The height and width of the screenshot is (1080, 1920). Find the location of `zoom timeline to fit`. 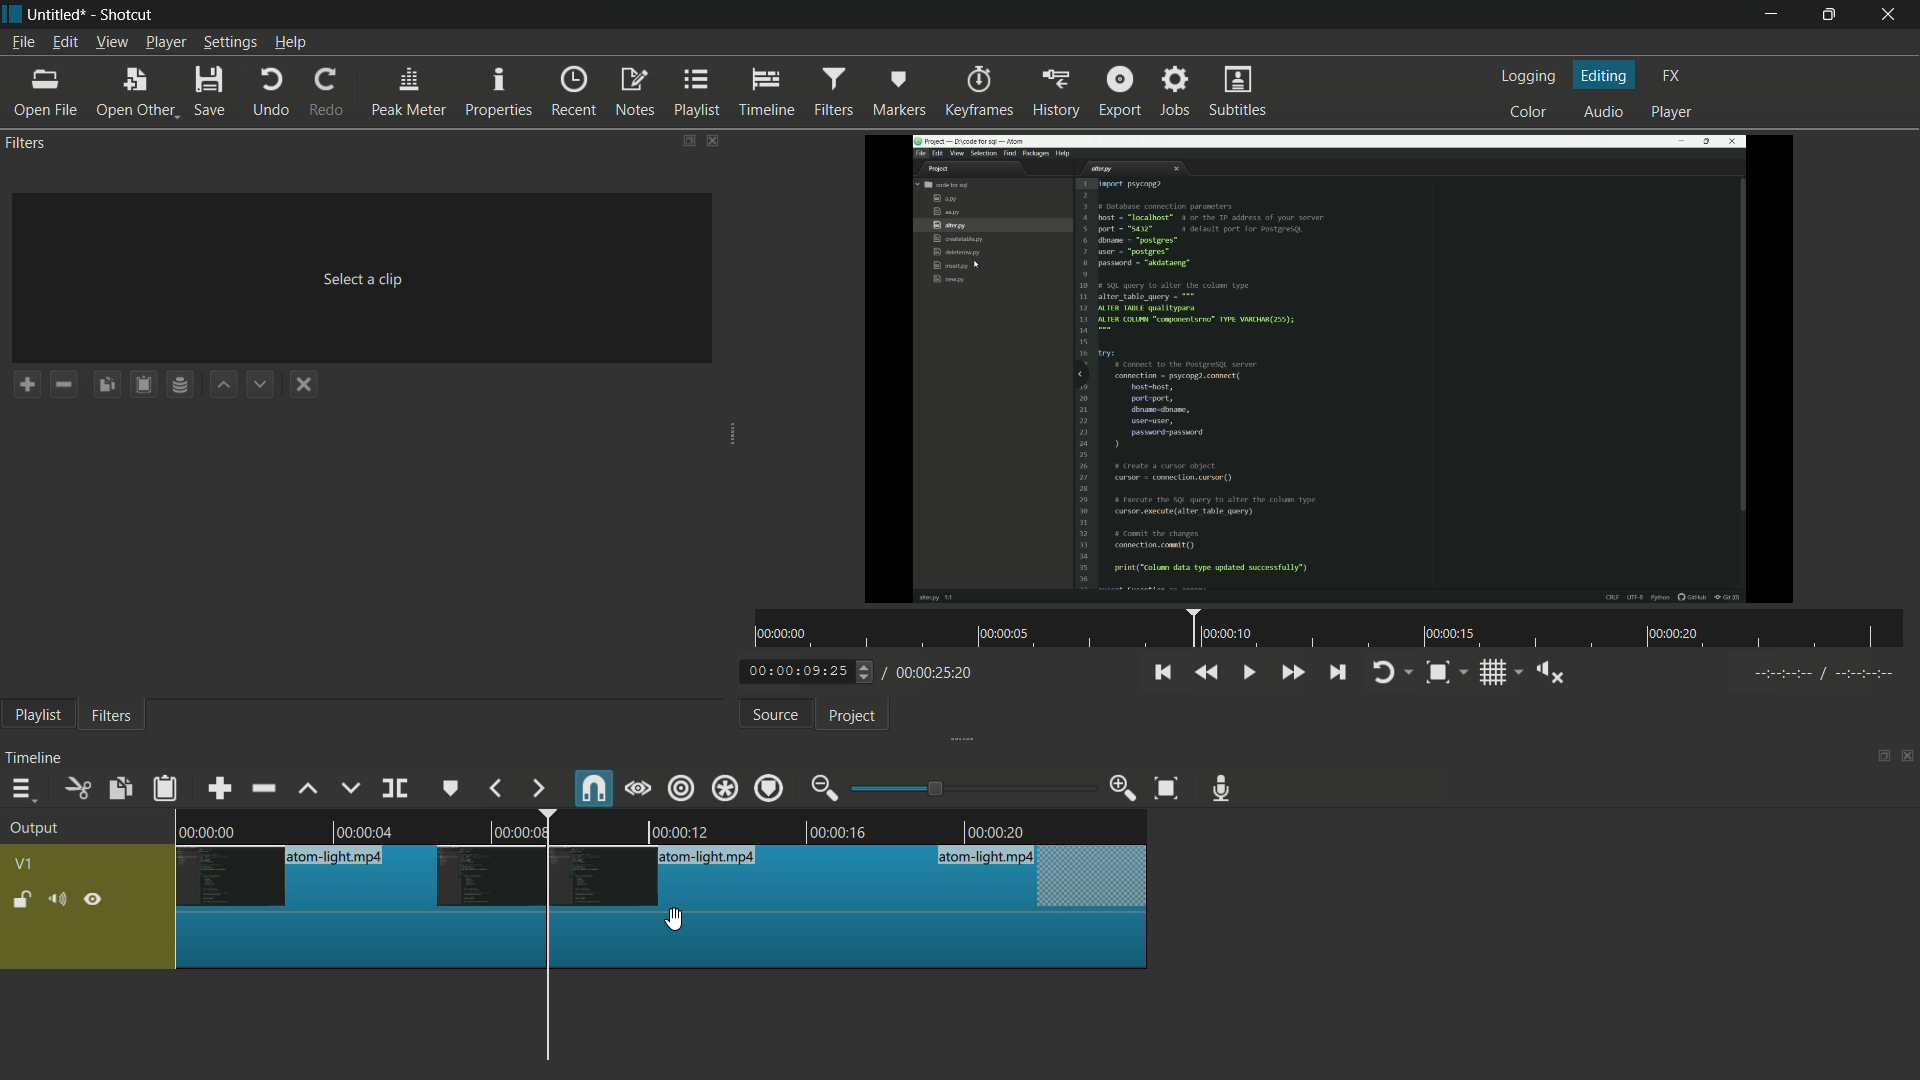

zoom timeline to fit is located at coordinates (1167, 790).